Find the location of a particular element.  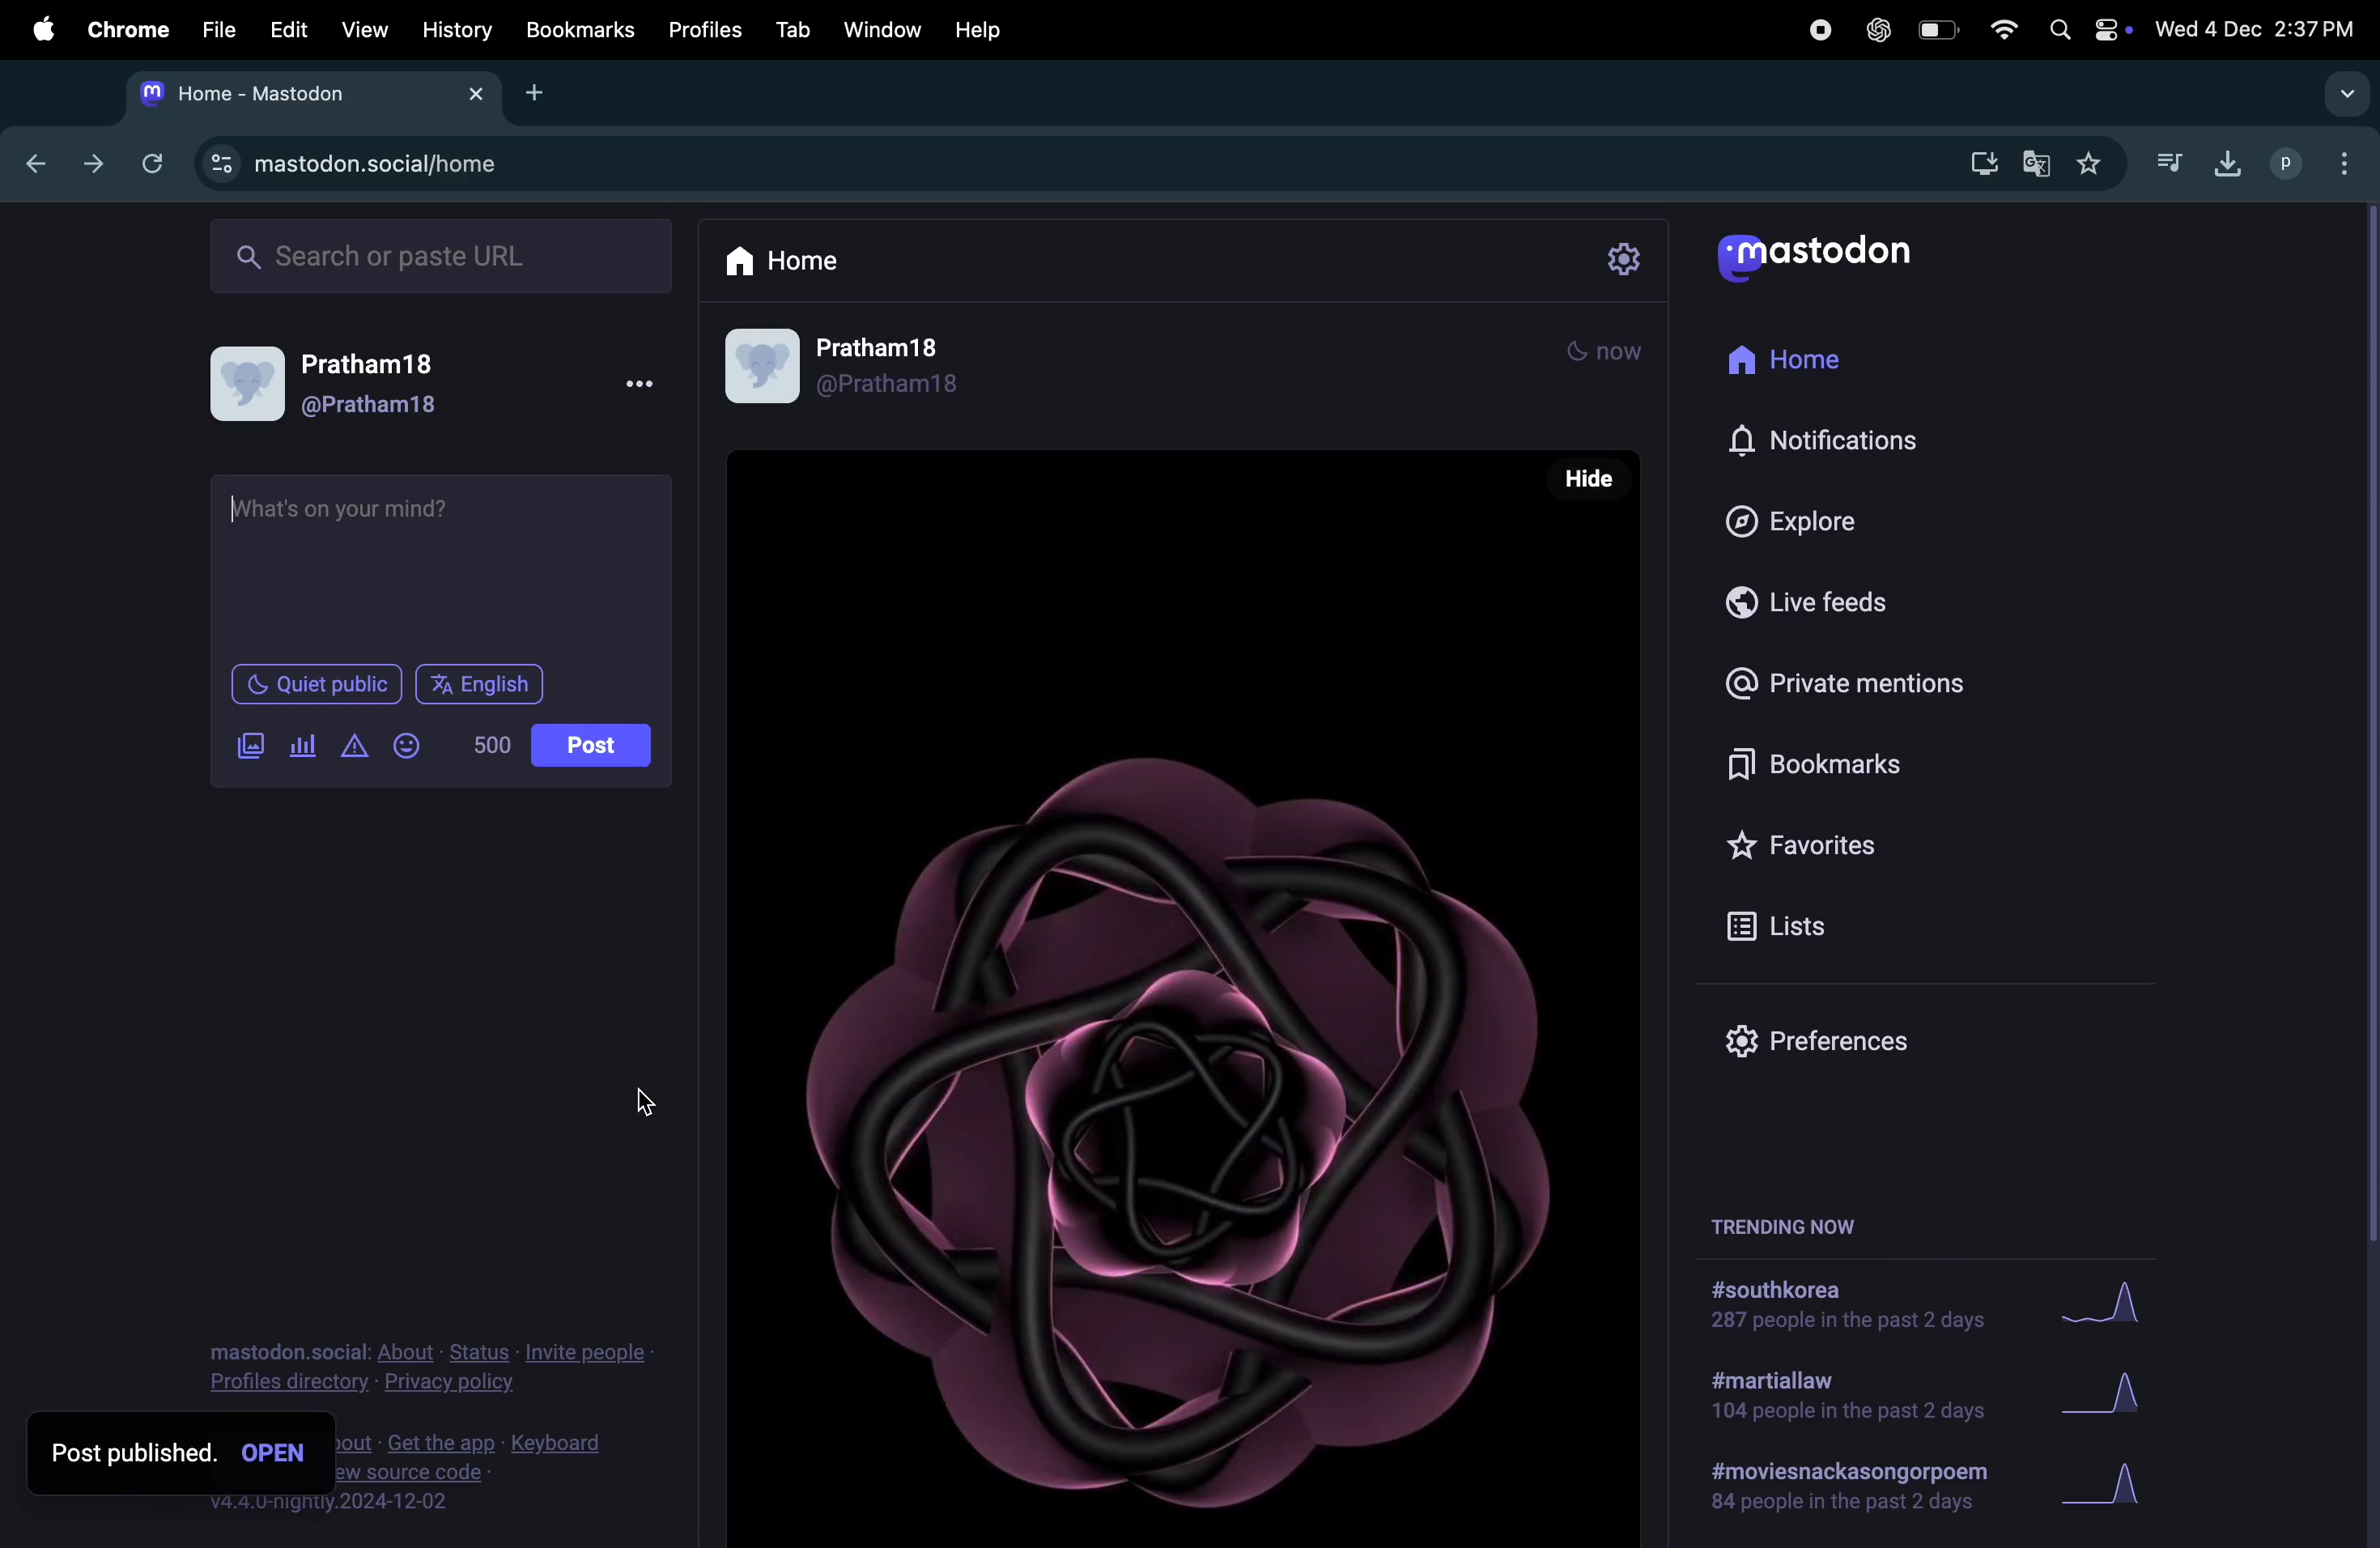

Explore is located at coordinates (1809, 520).